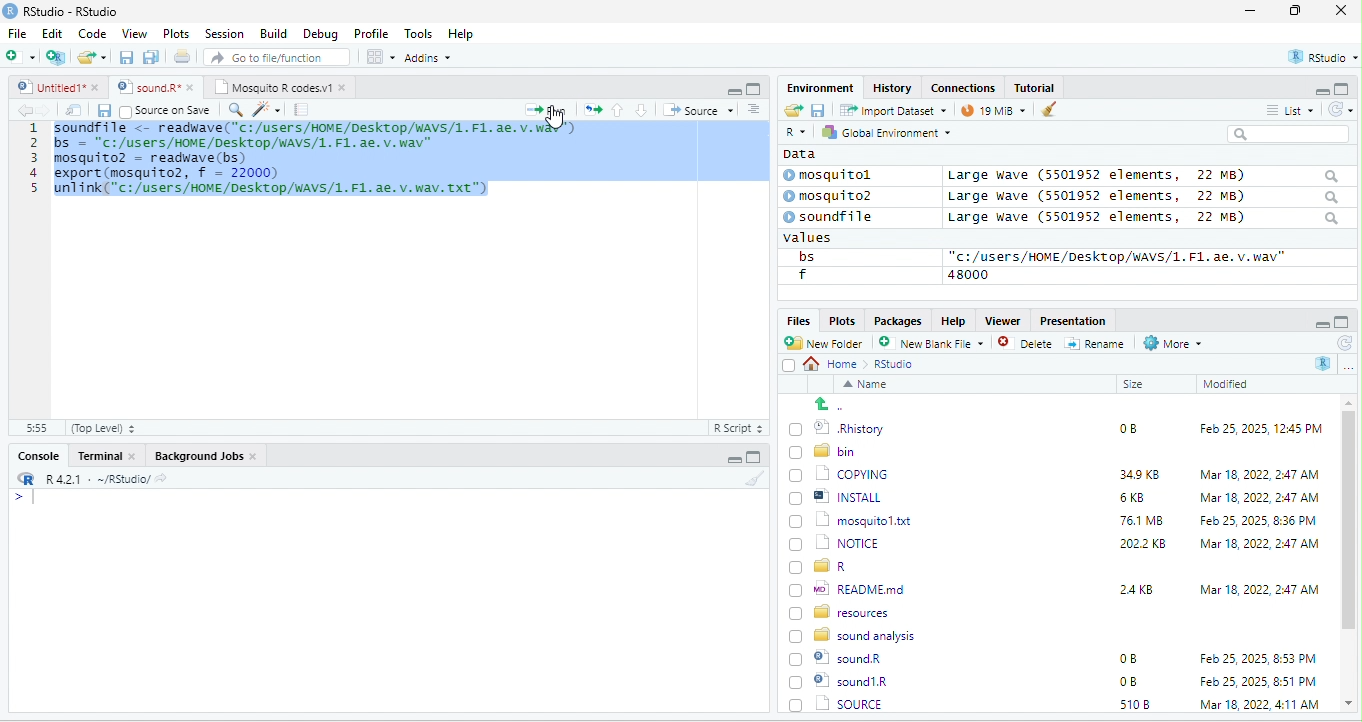 The image size is (1362, 722). I want to click on 6KB, so click(1133, 498).